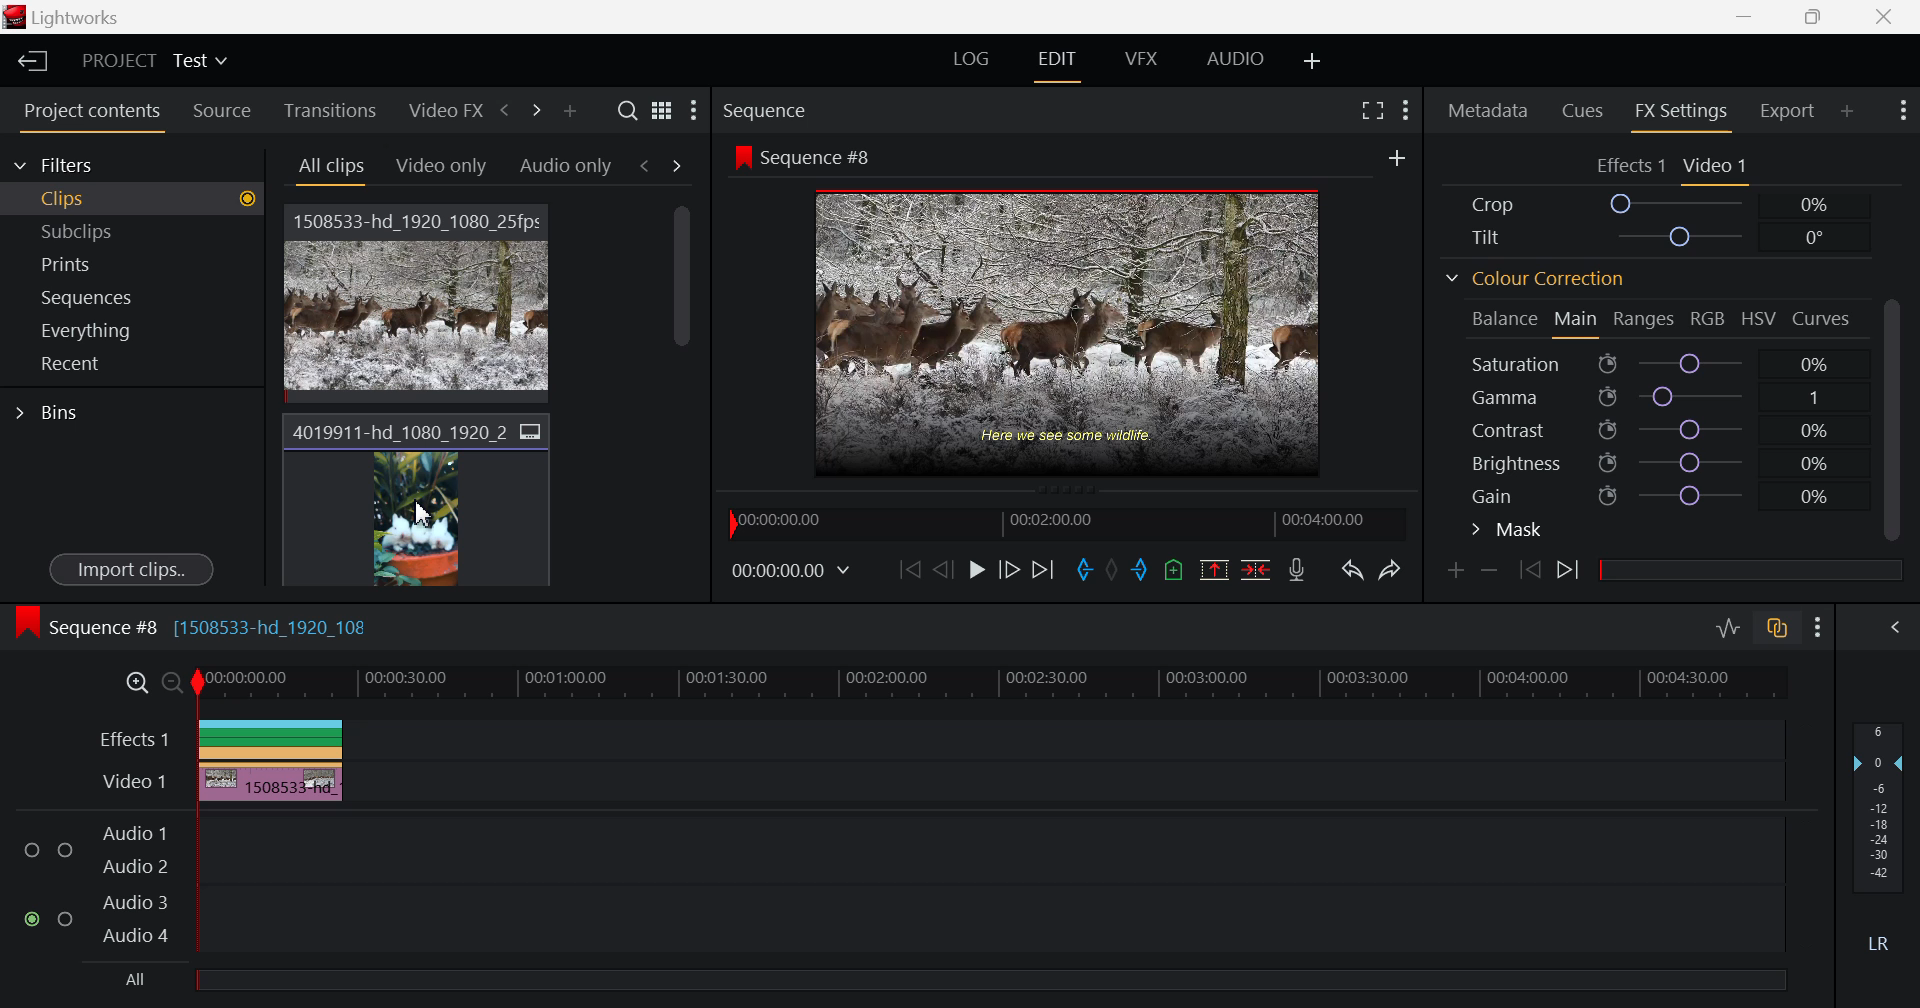 This screenshot has height=1008, width=1920. I want to click on Sequence #8 [1508533-hd_1920_108, so click(214, 626).